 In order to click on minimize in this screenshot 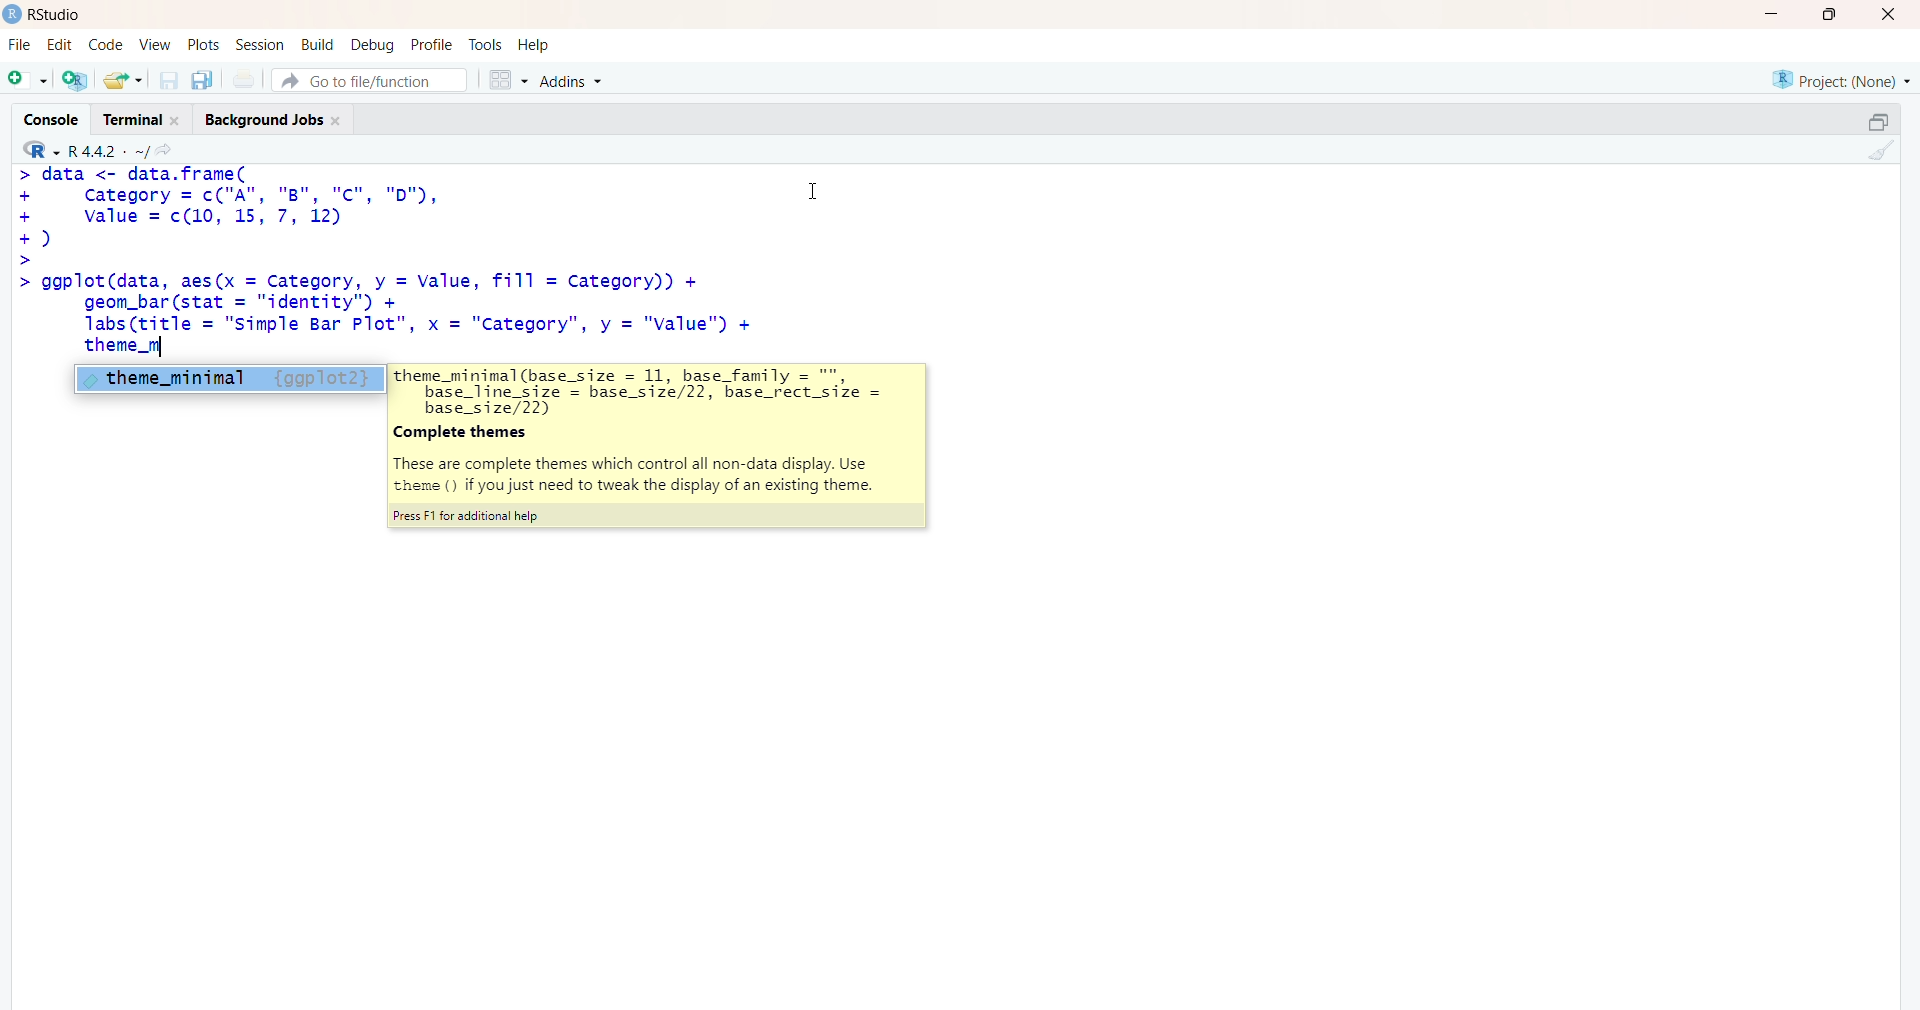, I will do `click(1778, 14)`.